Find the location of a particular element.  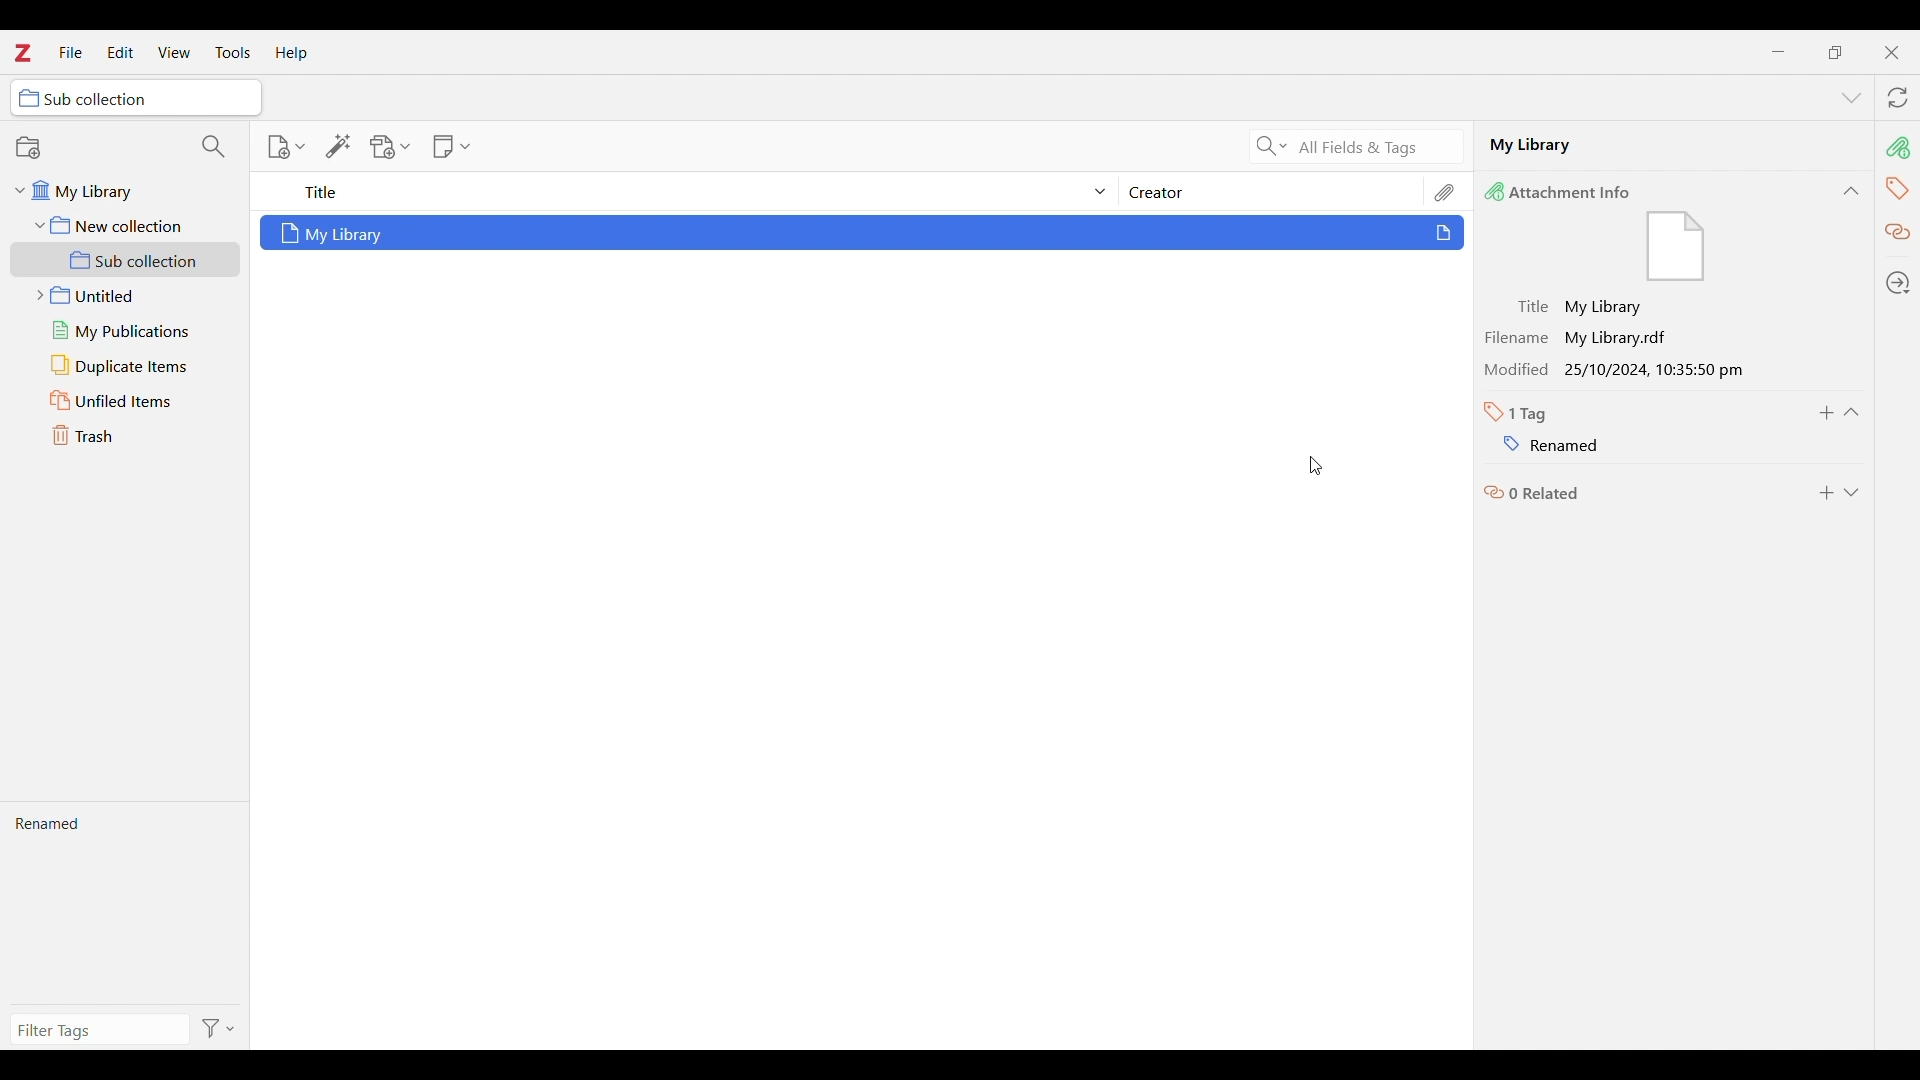

New collection folder is located at coordinates (126, 225).